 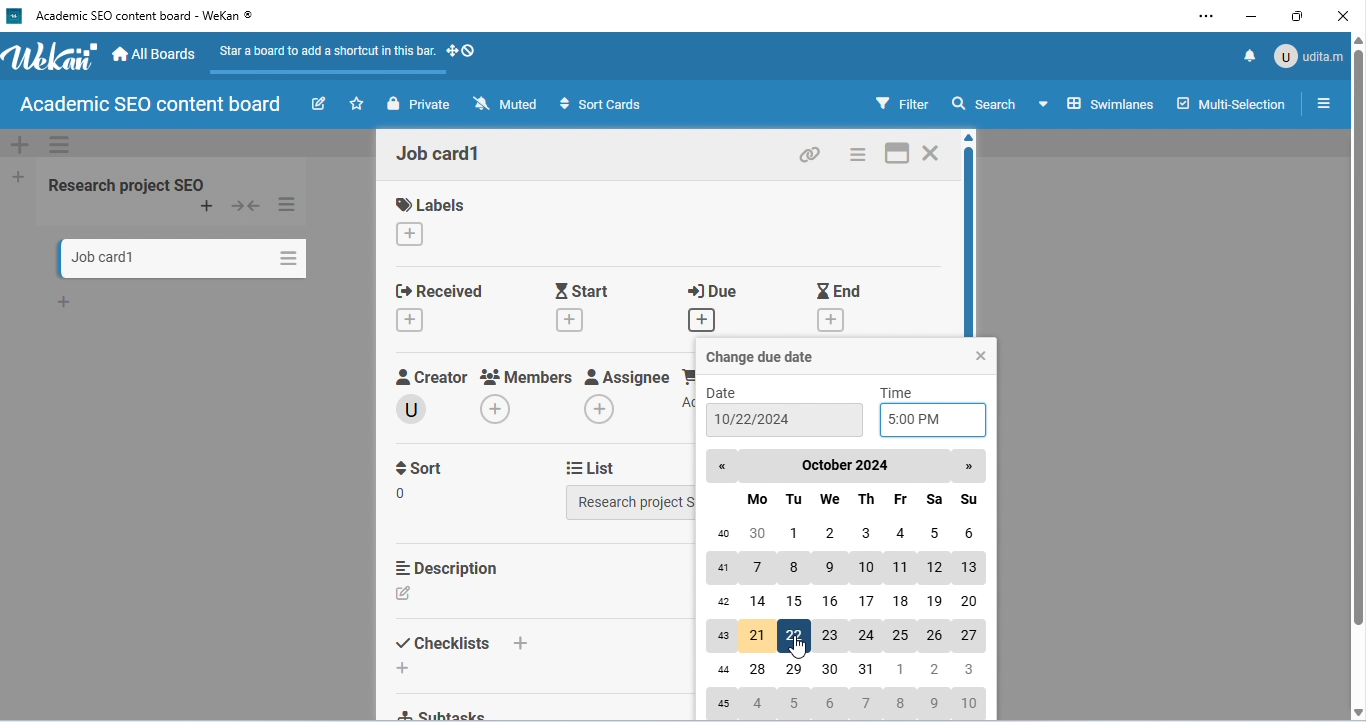 What do you see at coordinates (895, 153) in the screenshot?
I see `maximize card` at bounding box center [895, 153].